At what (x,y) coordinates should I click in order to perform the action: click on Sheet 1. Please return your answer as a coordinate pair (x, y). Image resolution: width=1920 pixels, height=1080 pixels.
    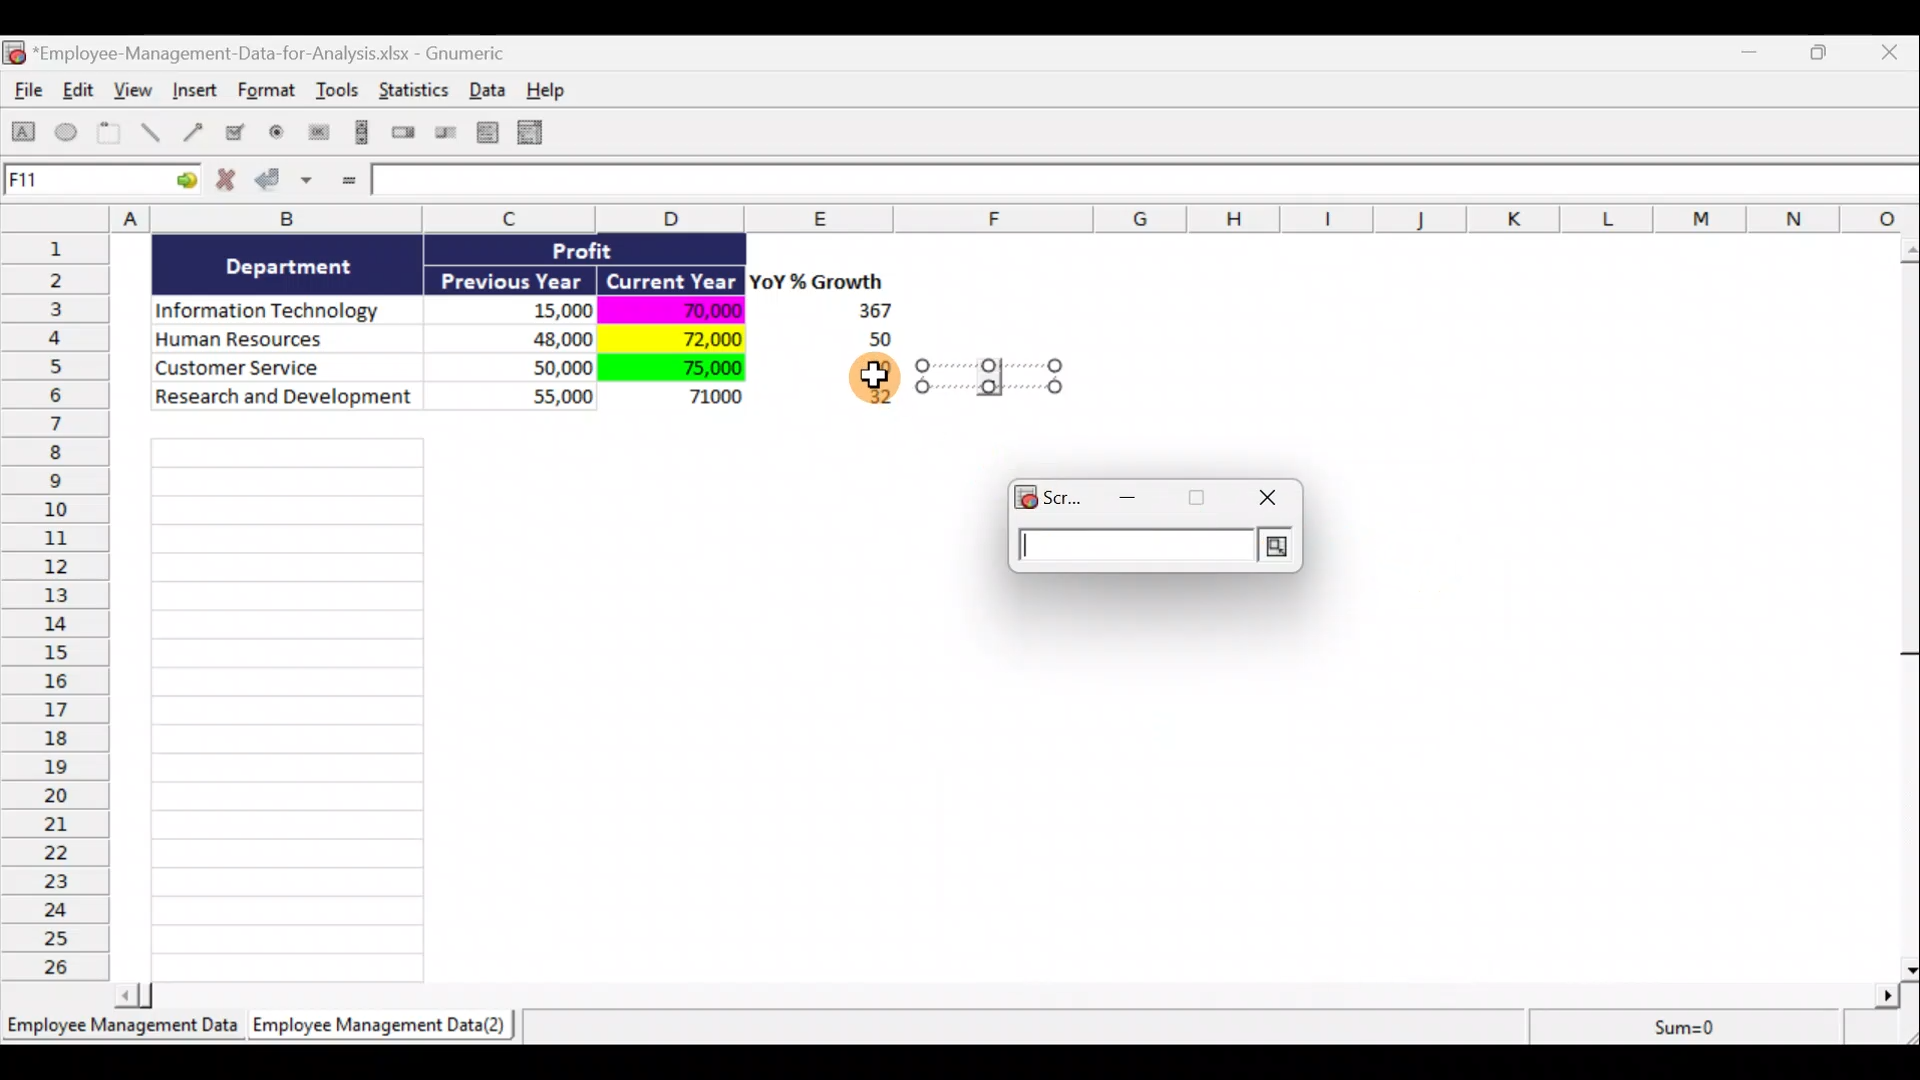
    Looking at the image, I should click on (125, 1032).